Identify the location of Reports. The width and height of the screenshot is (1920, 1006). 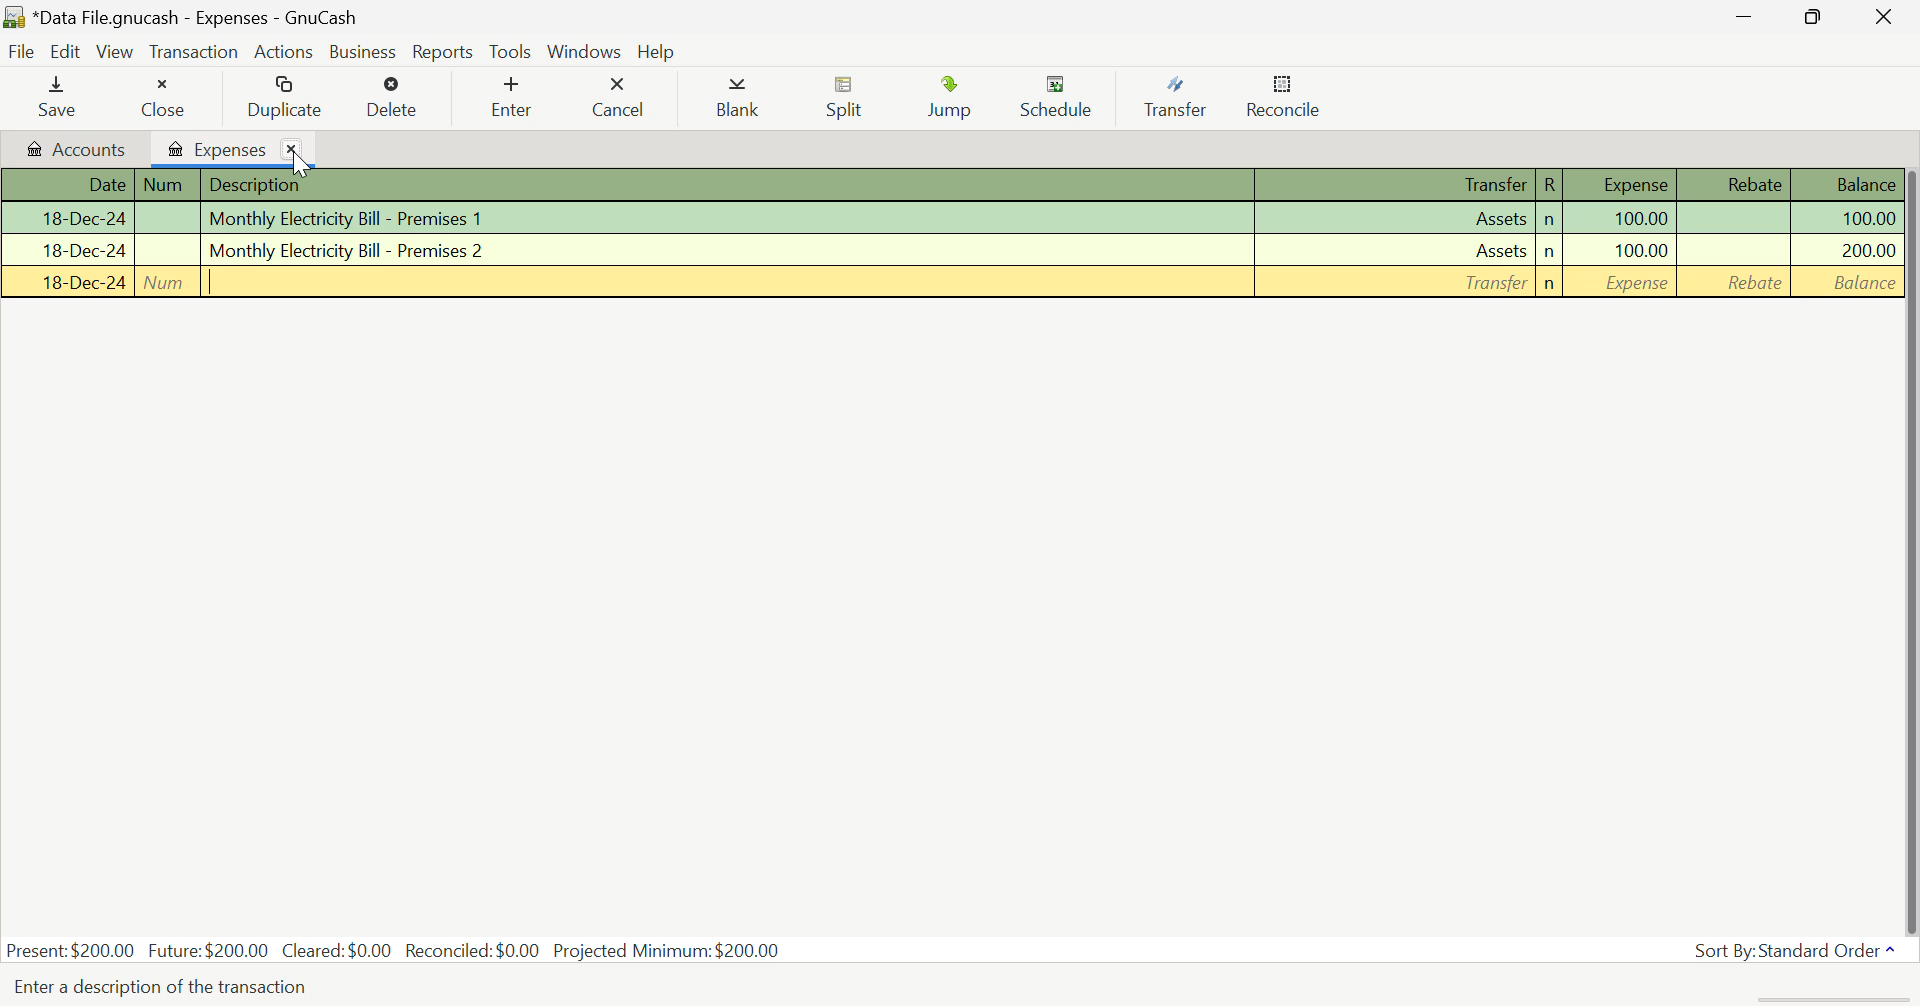
(443, 52).